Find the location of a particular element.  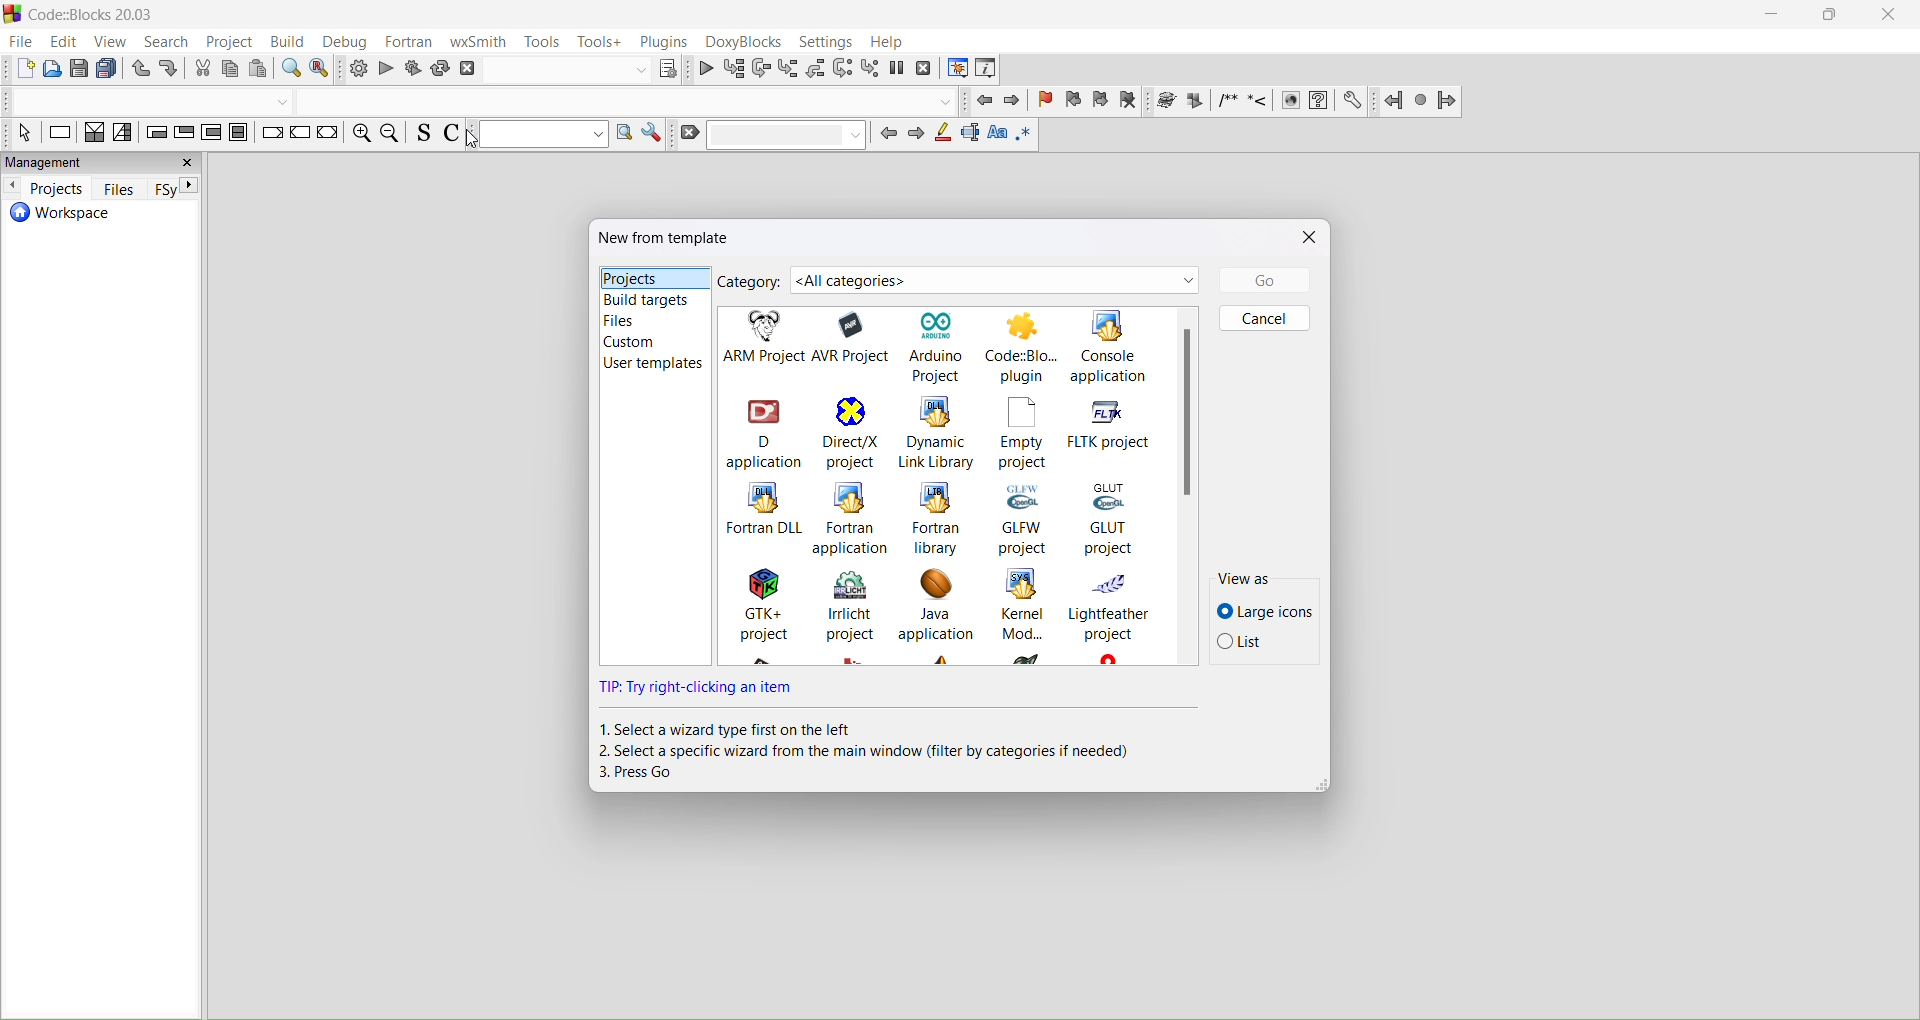

use regex is located at coordinates (1023, 137).